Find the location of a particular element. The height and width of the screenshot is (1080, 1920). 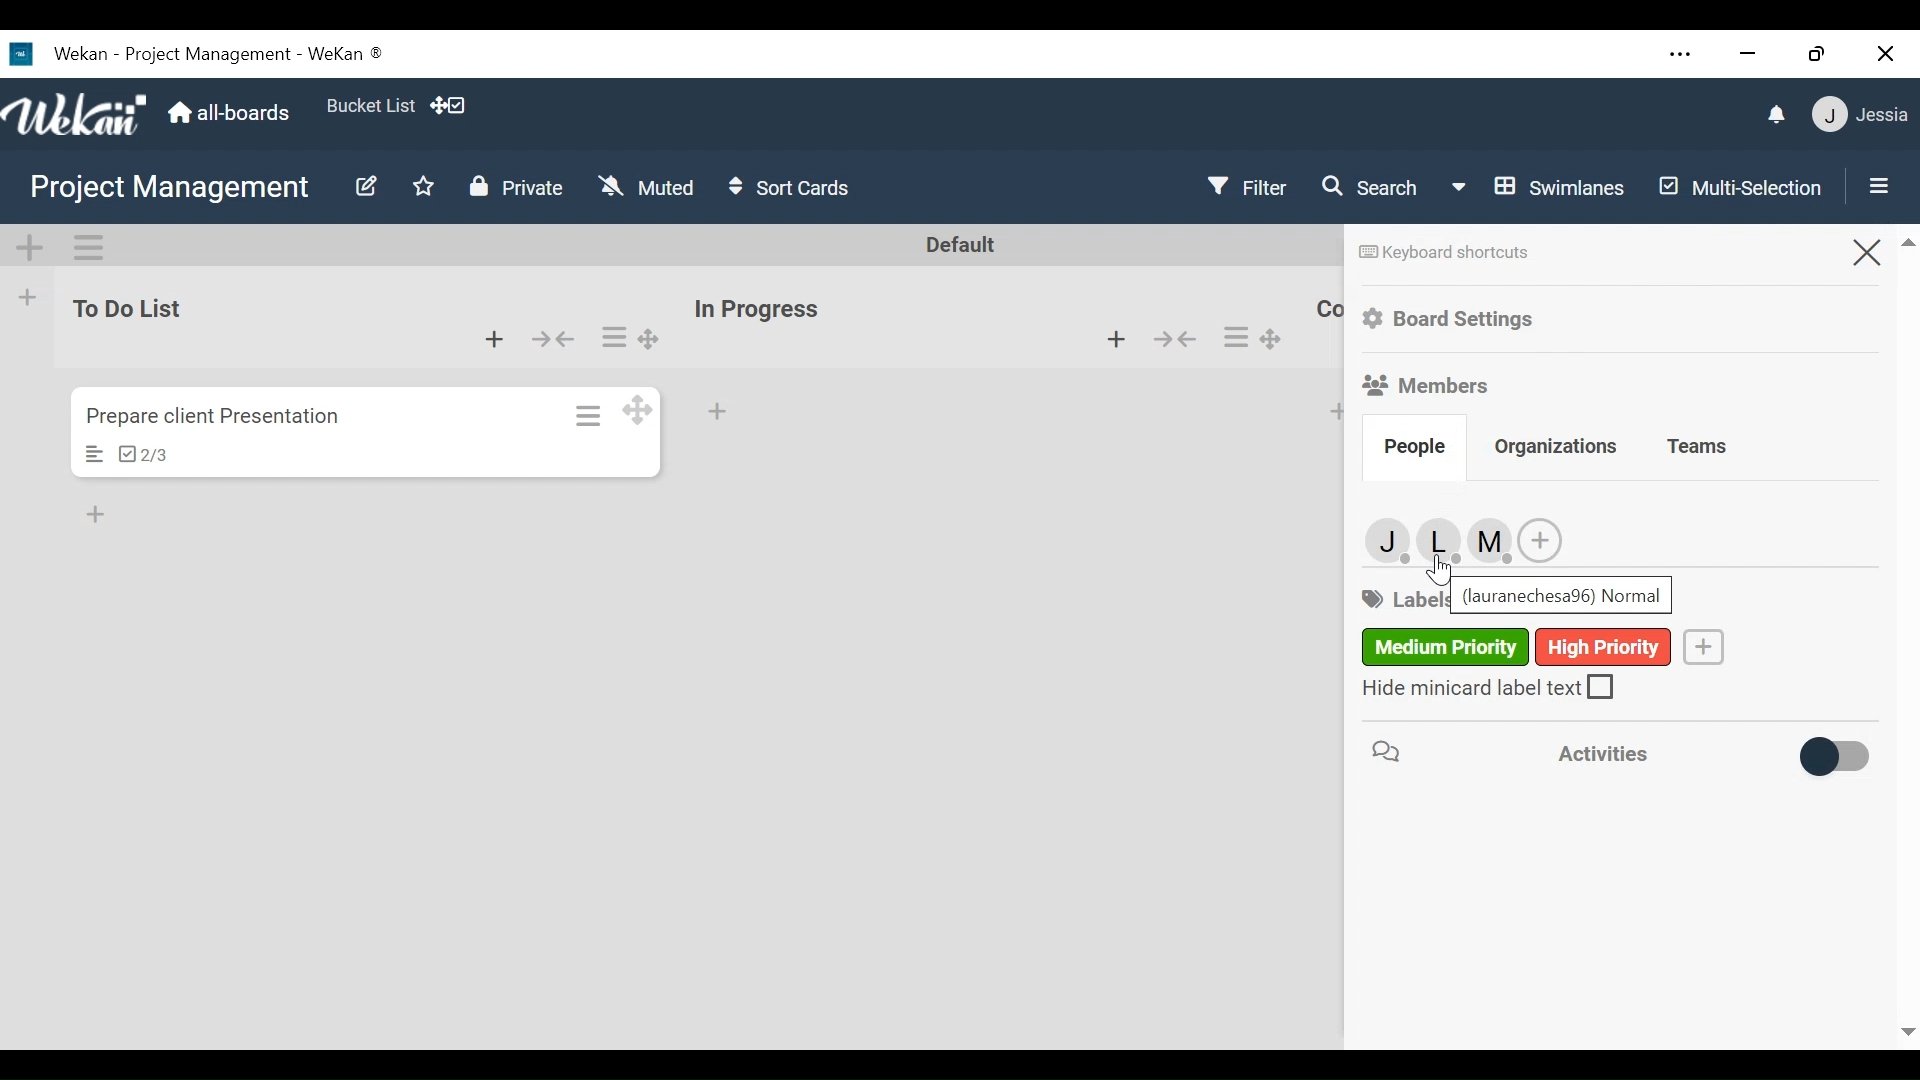

settings and more is located at coordinates (1683, 56).